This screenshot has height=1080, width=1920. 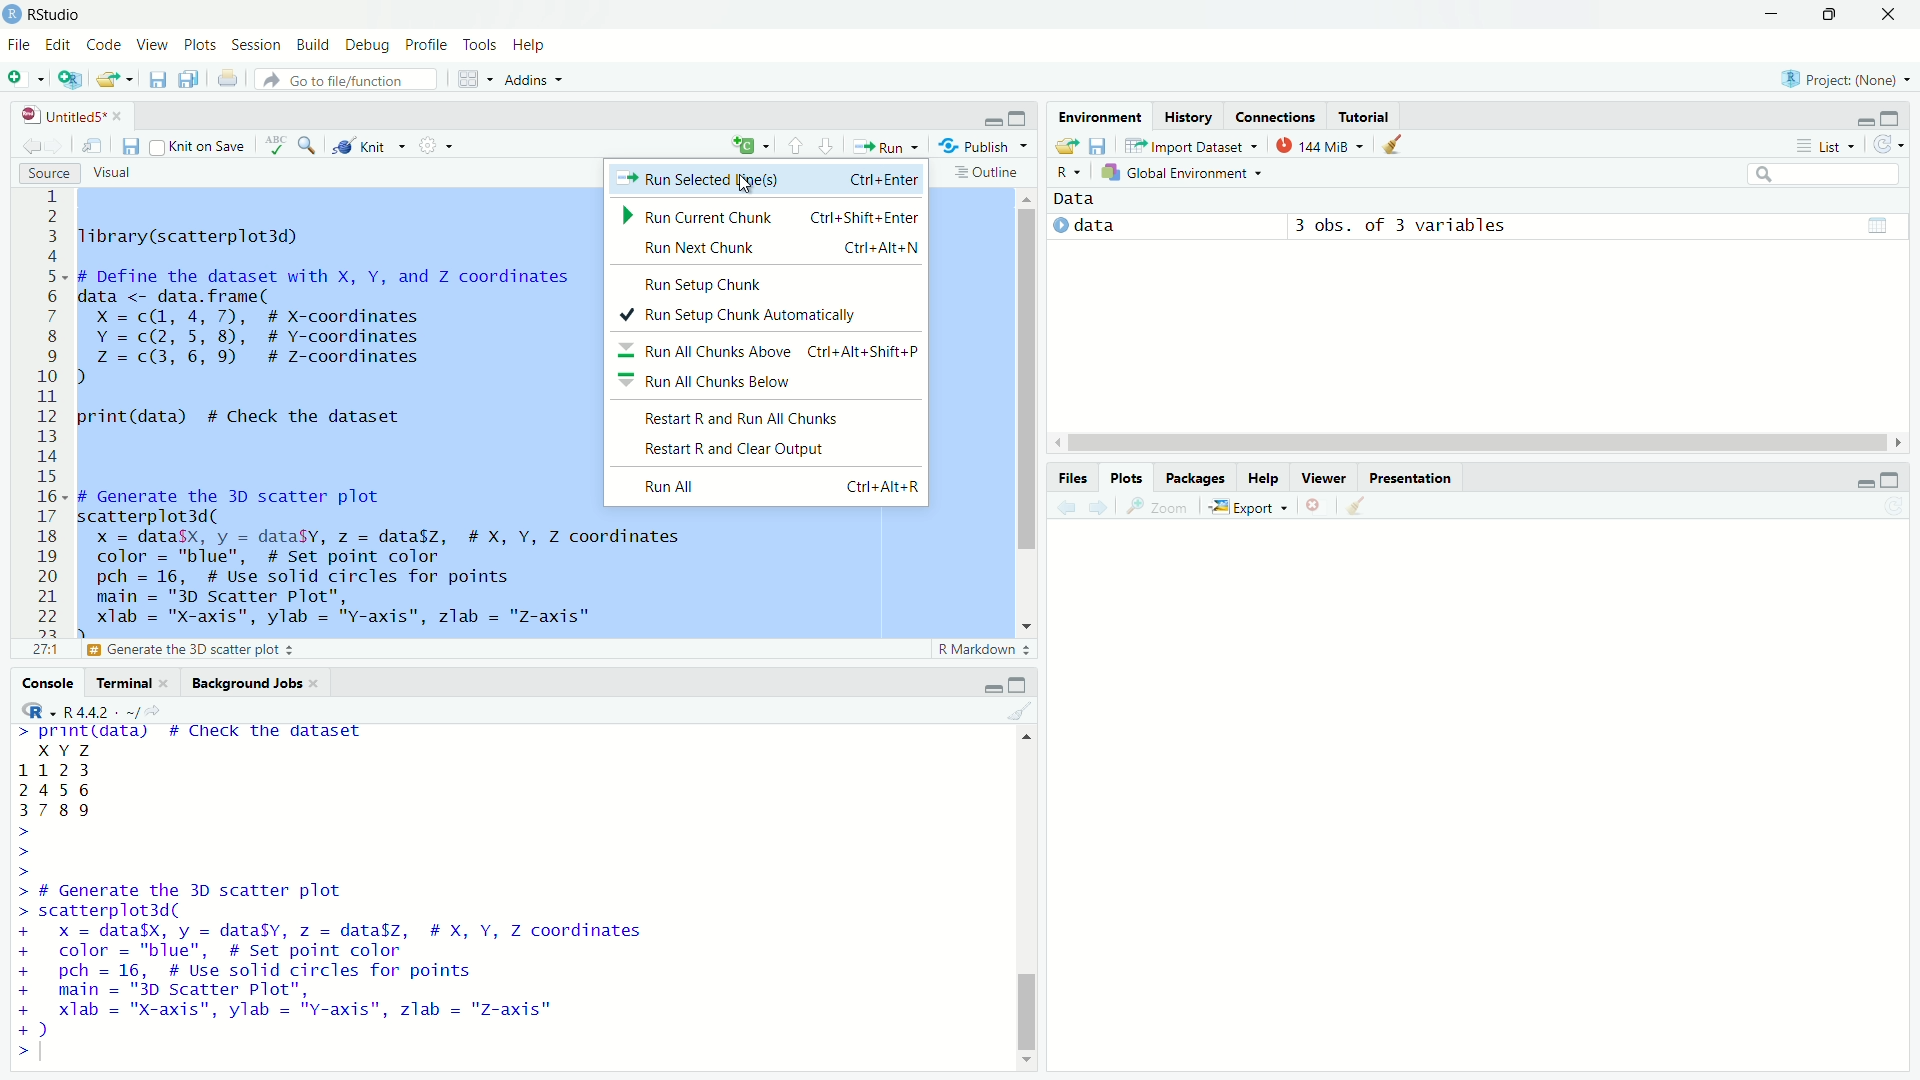 What do you see at coordinates (1019, 117) in the screenshot?
I see `maximize` at bounding box center [1019, 117].